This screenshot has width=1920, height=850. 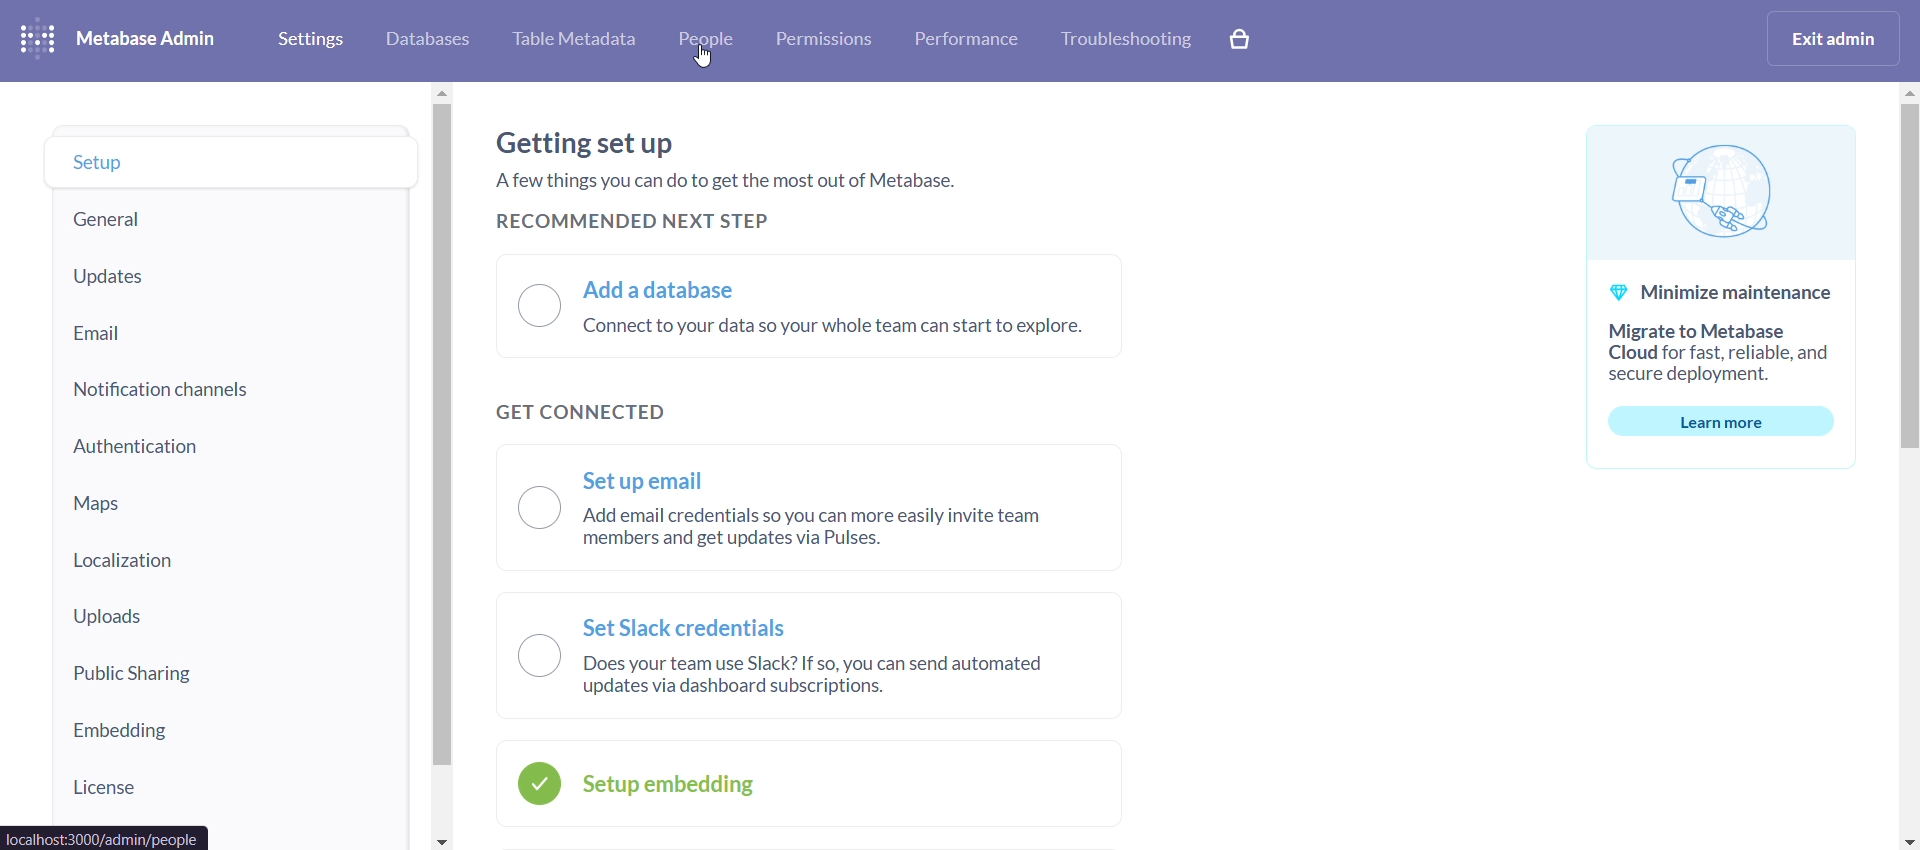 I want to click on add a database, so click(x=800, y=305).